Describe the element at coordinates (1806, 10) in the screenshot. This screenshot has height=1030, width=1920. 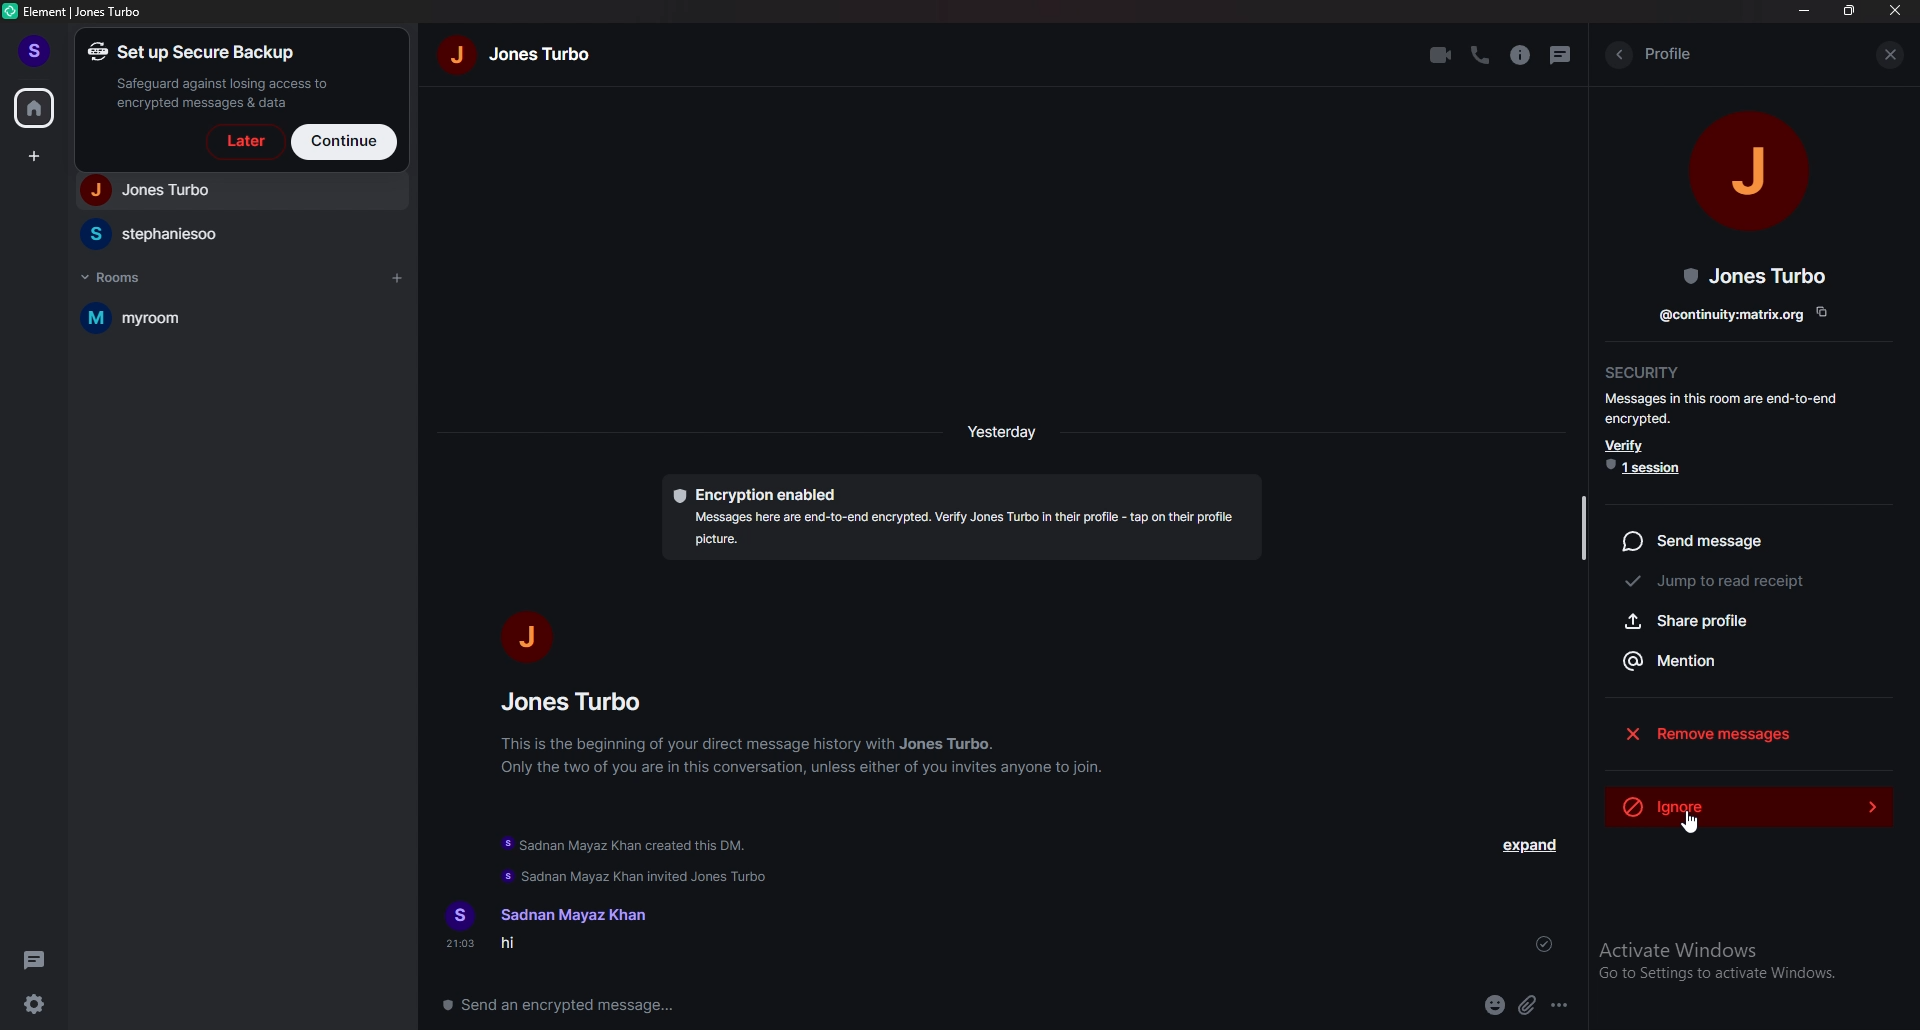
I see `minimize` at that location.